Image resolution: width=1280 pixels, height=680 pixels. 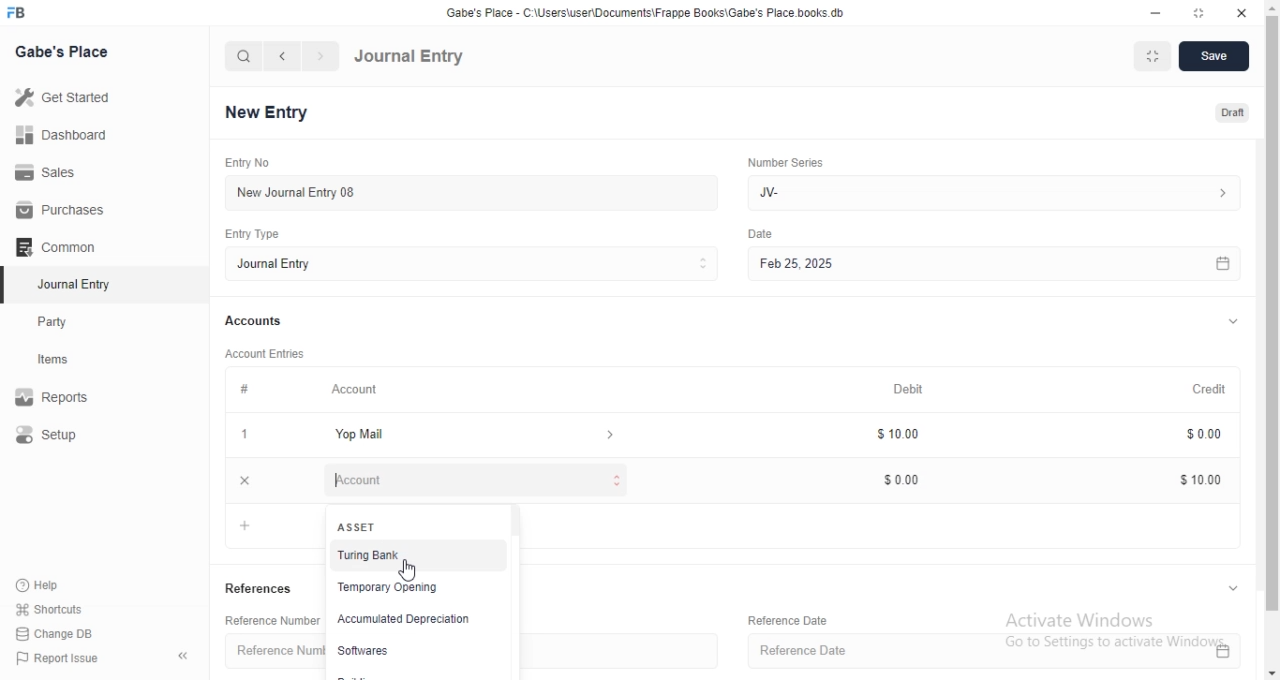 I want to click on References, so click(x=262, y=588).